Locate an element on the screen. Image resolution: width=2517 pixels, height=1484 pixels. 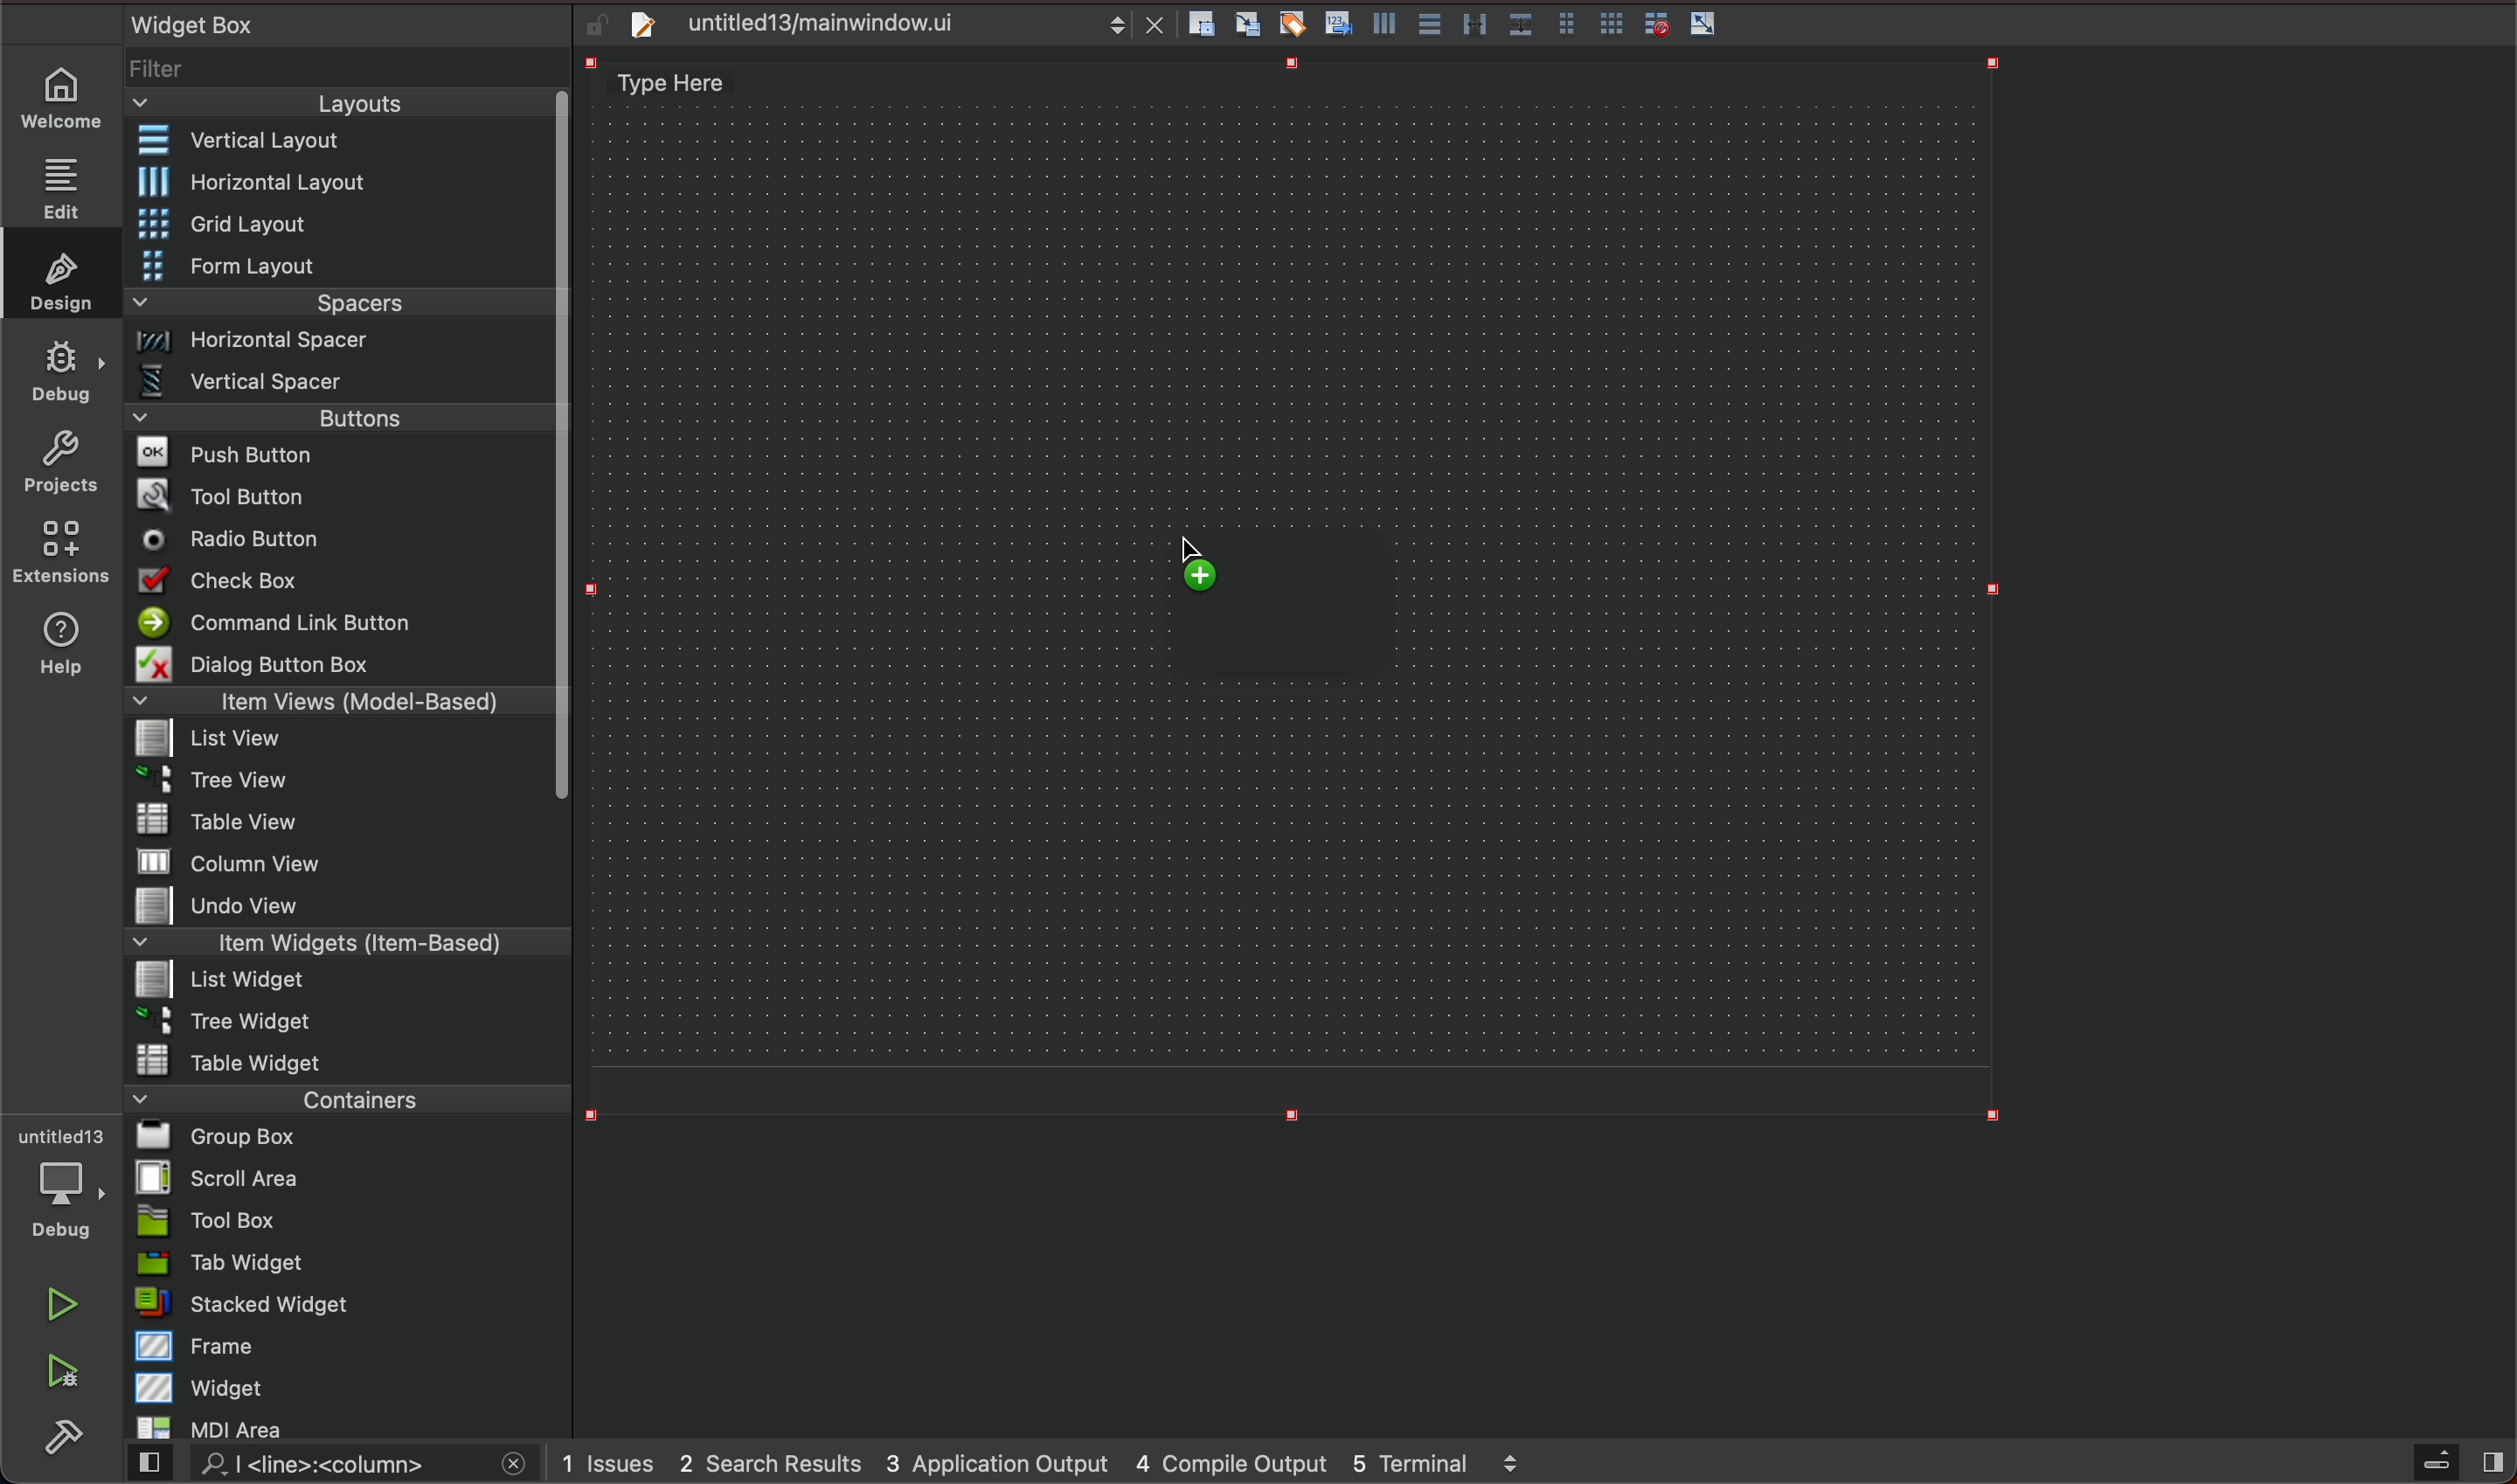
scroll area is located at coordinates (345, 1177).